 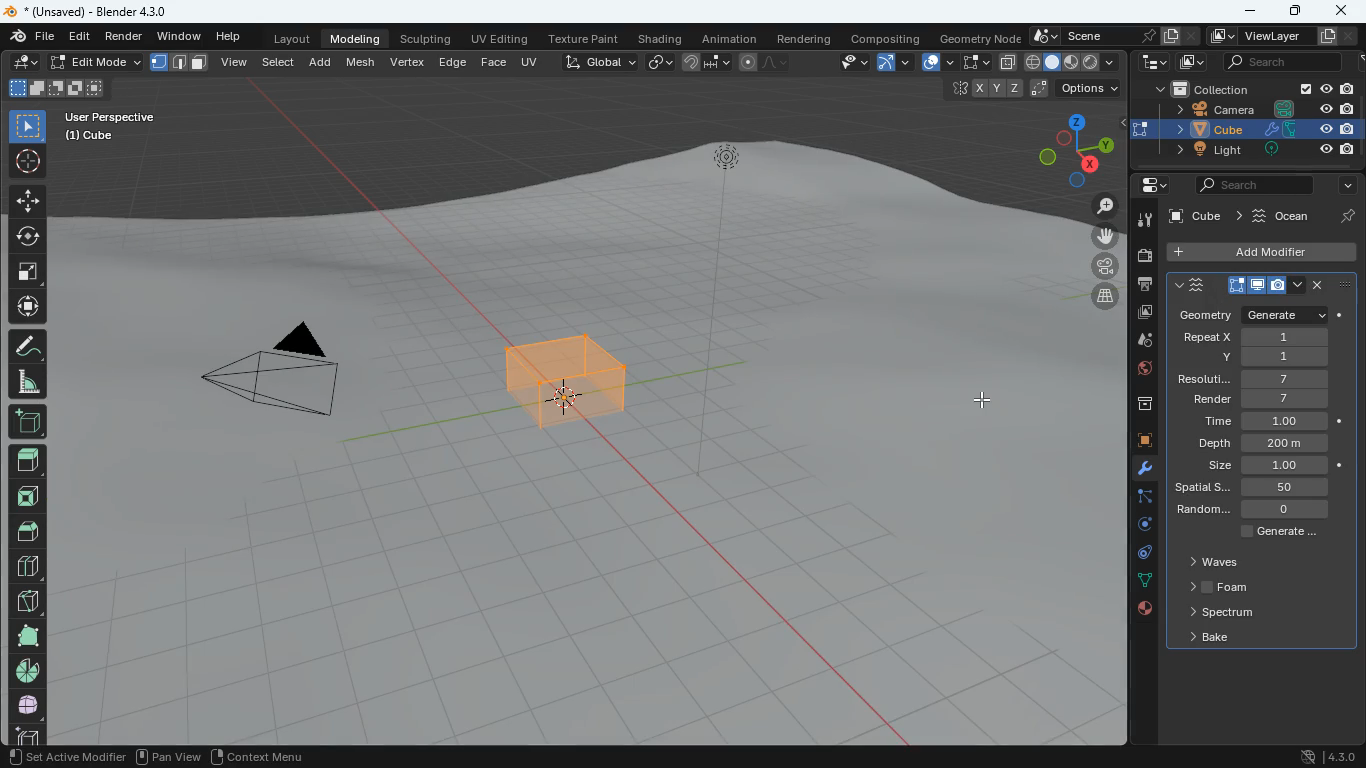 I want to click on spatial, so click(x=1268, y=488).